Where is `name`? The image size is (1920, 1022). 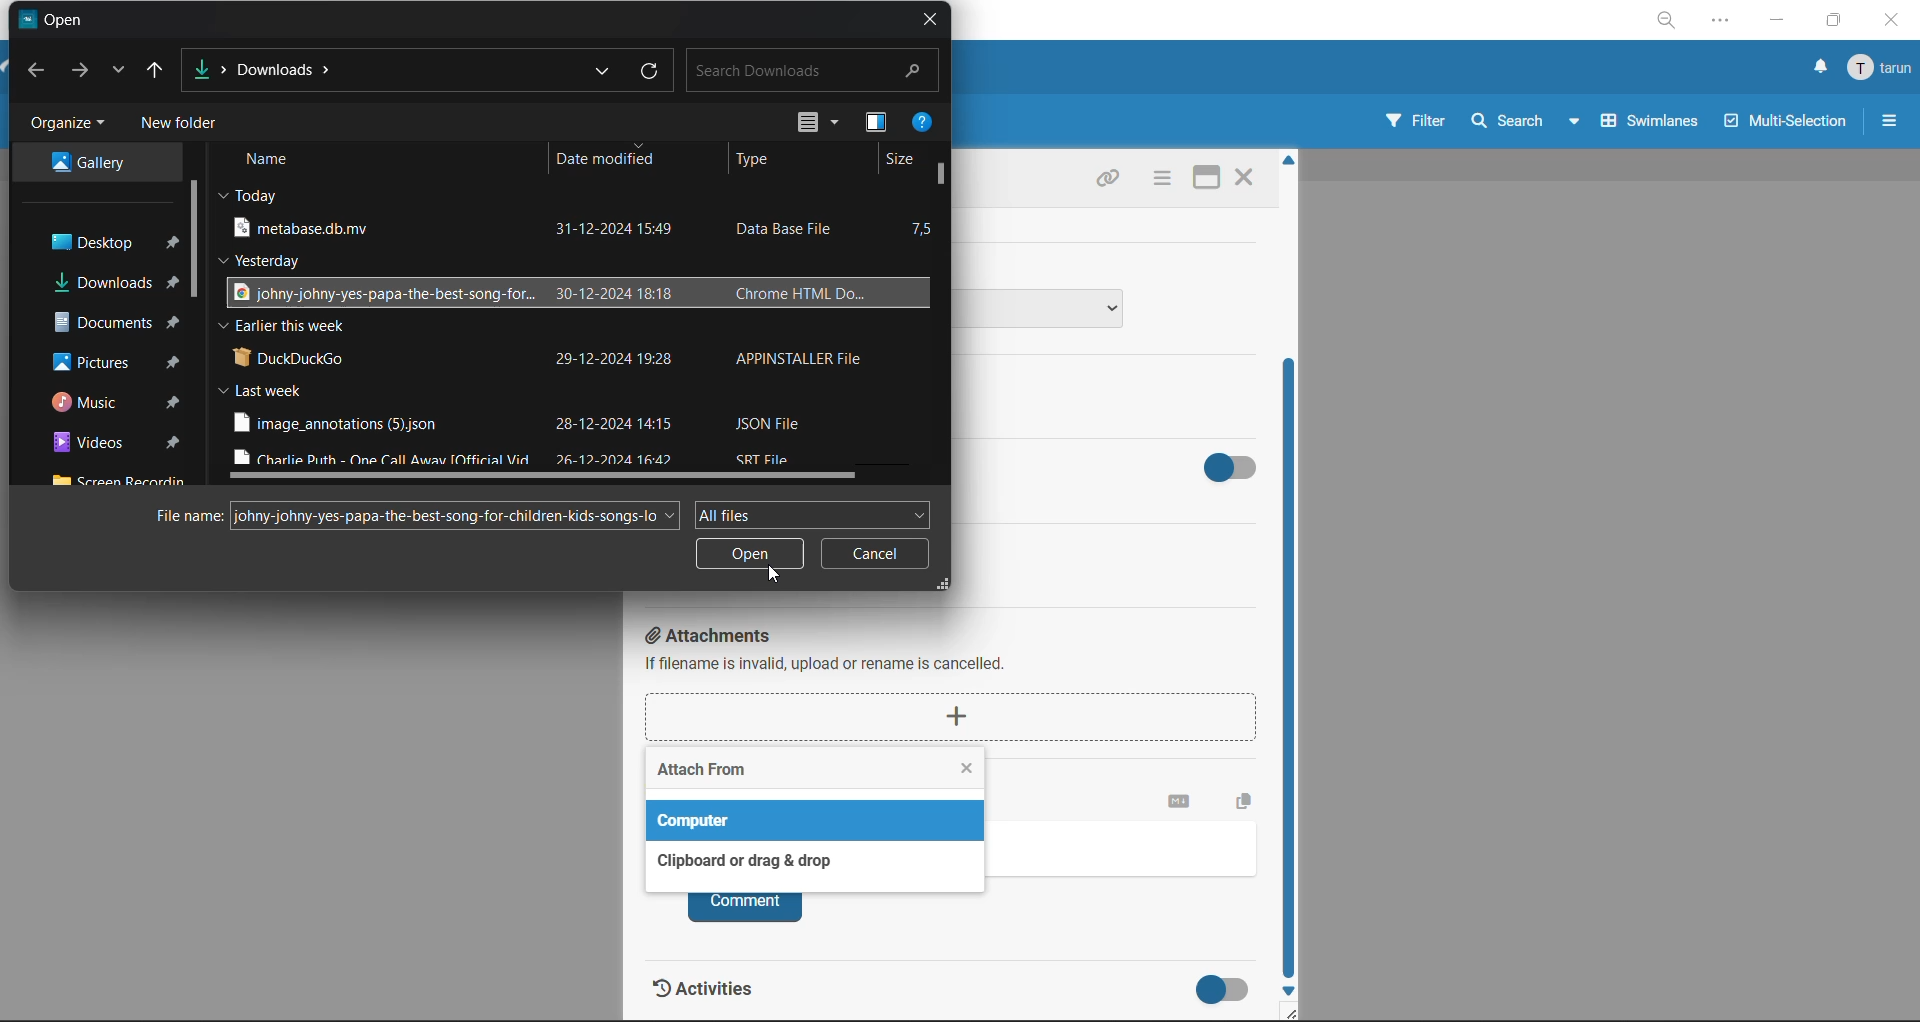 name is located at coordinates (276, 161).